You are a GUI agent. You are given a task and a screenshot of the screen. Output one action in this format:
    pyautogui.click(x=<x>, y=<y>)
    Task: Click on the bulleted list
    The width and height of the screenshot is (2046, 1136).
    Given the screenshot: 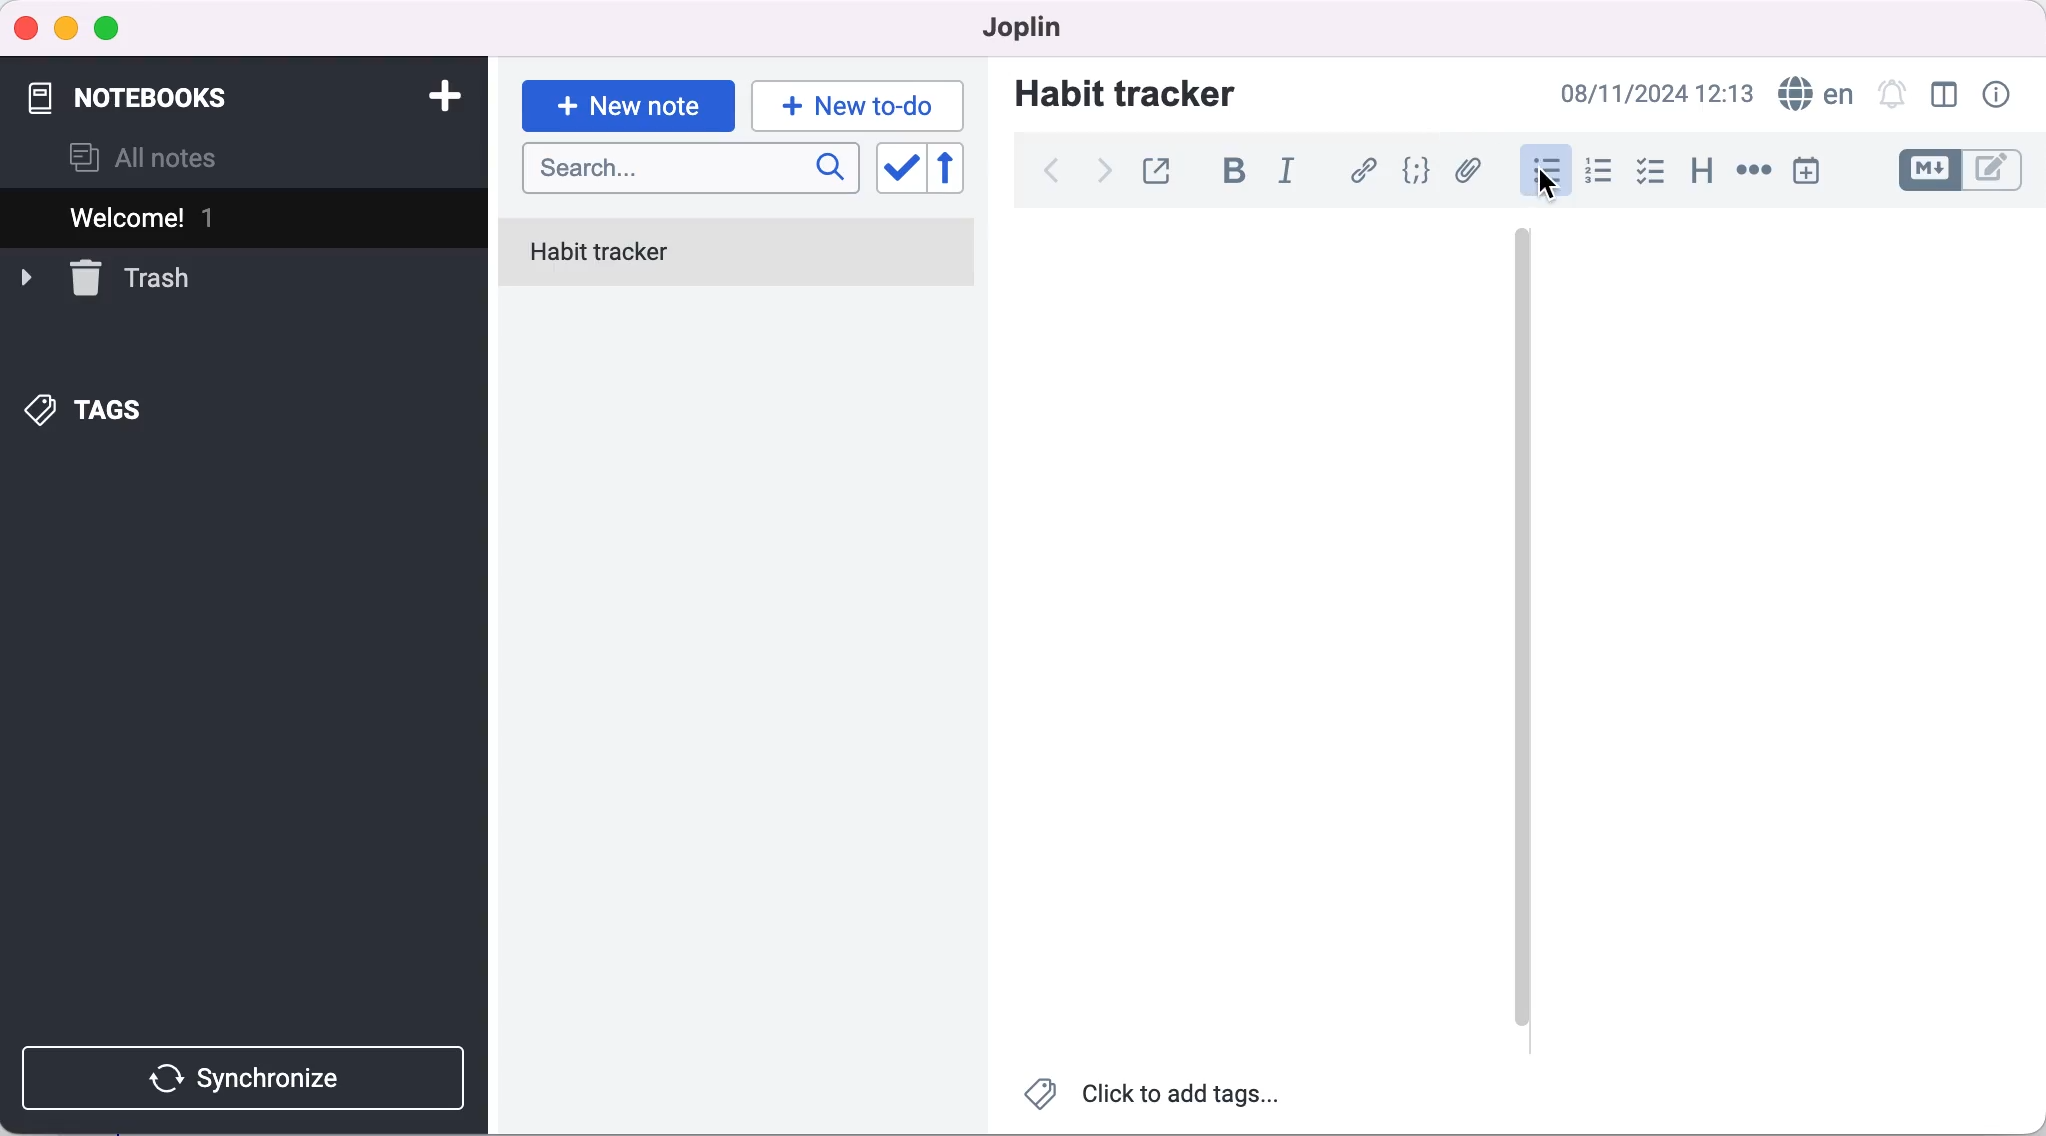 What is the action you would take?
    pyautogui.click(x=1540, y=173)
    